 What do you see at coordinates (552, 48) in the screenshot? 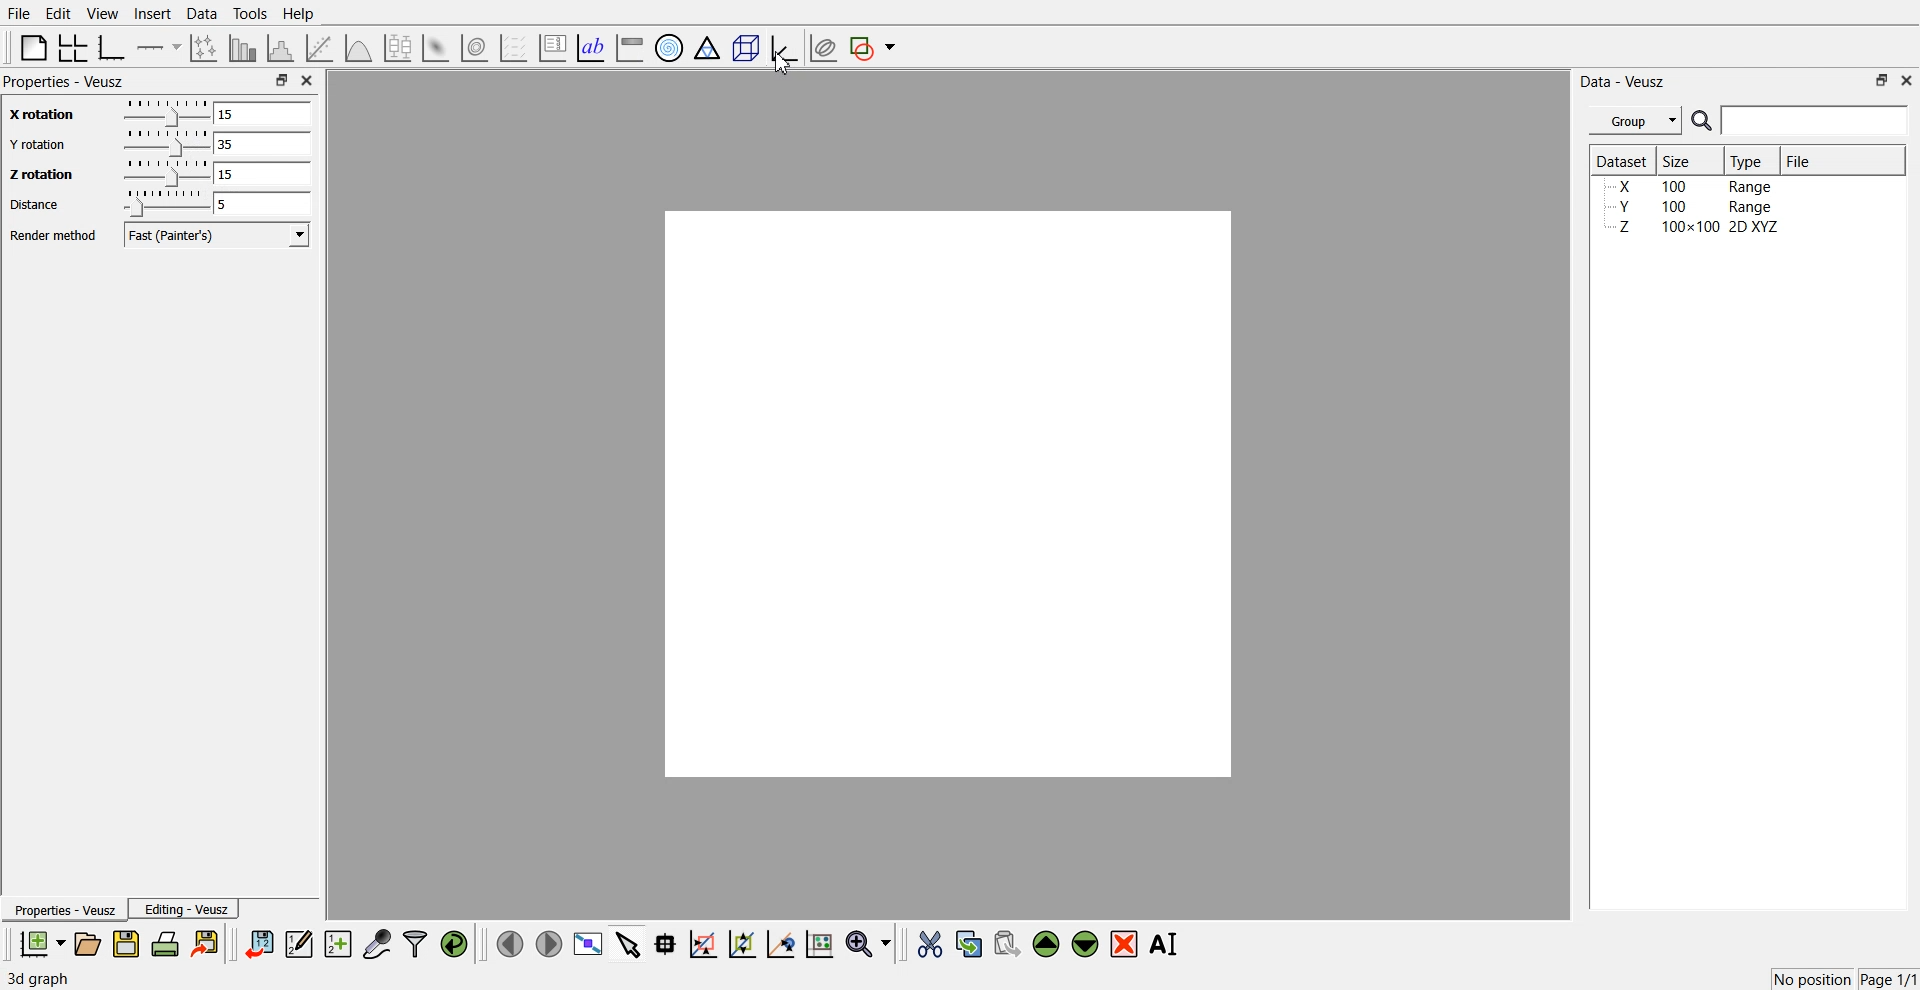
I see `Plot key` at bounding box center [552, 48].